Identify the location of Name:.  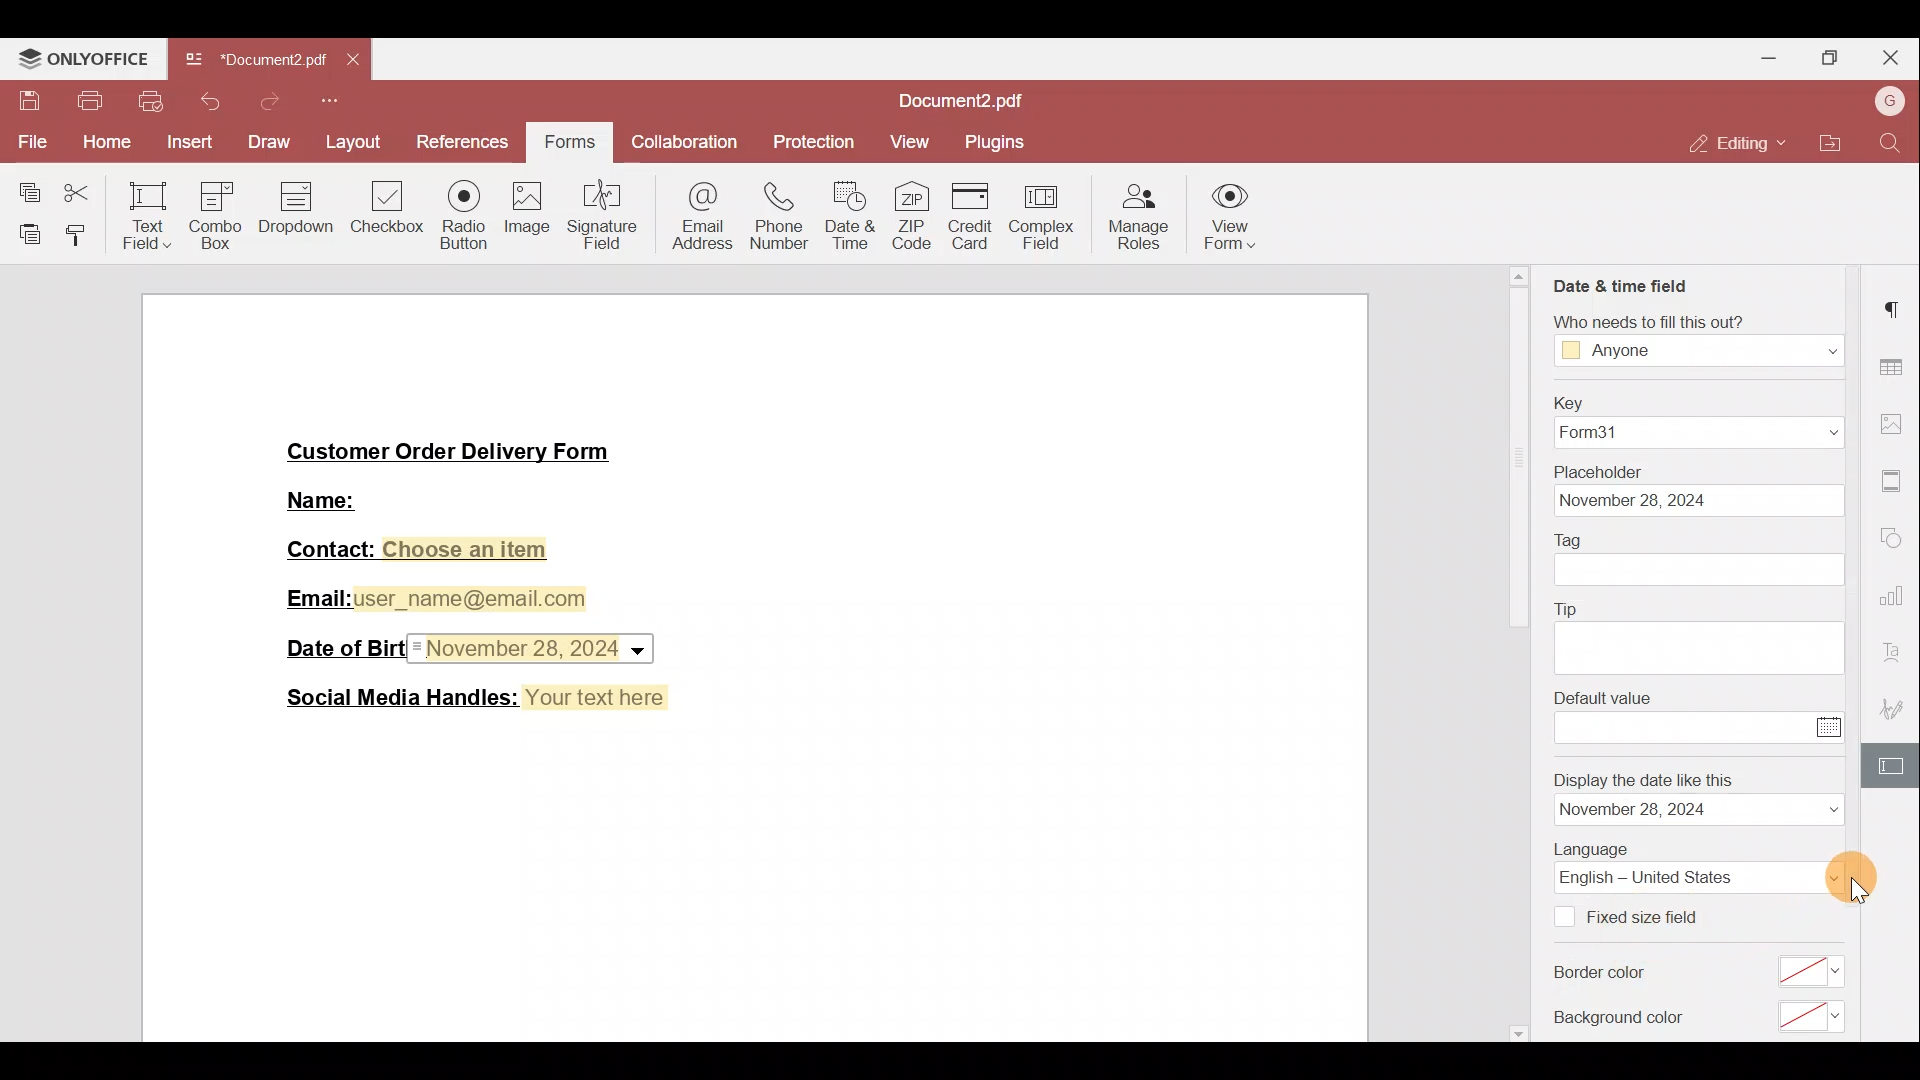
(326, 498).